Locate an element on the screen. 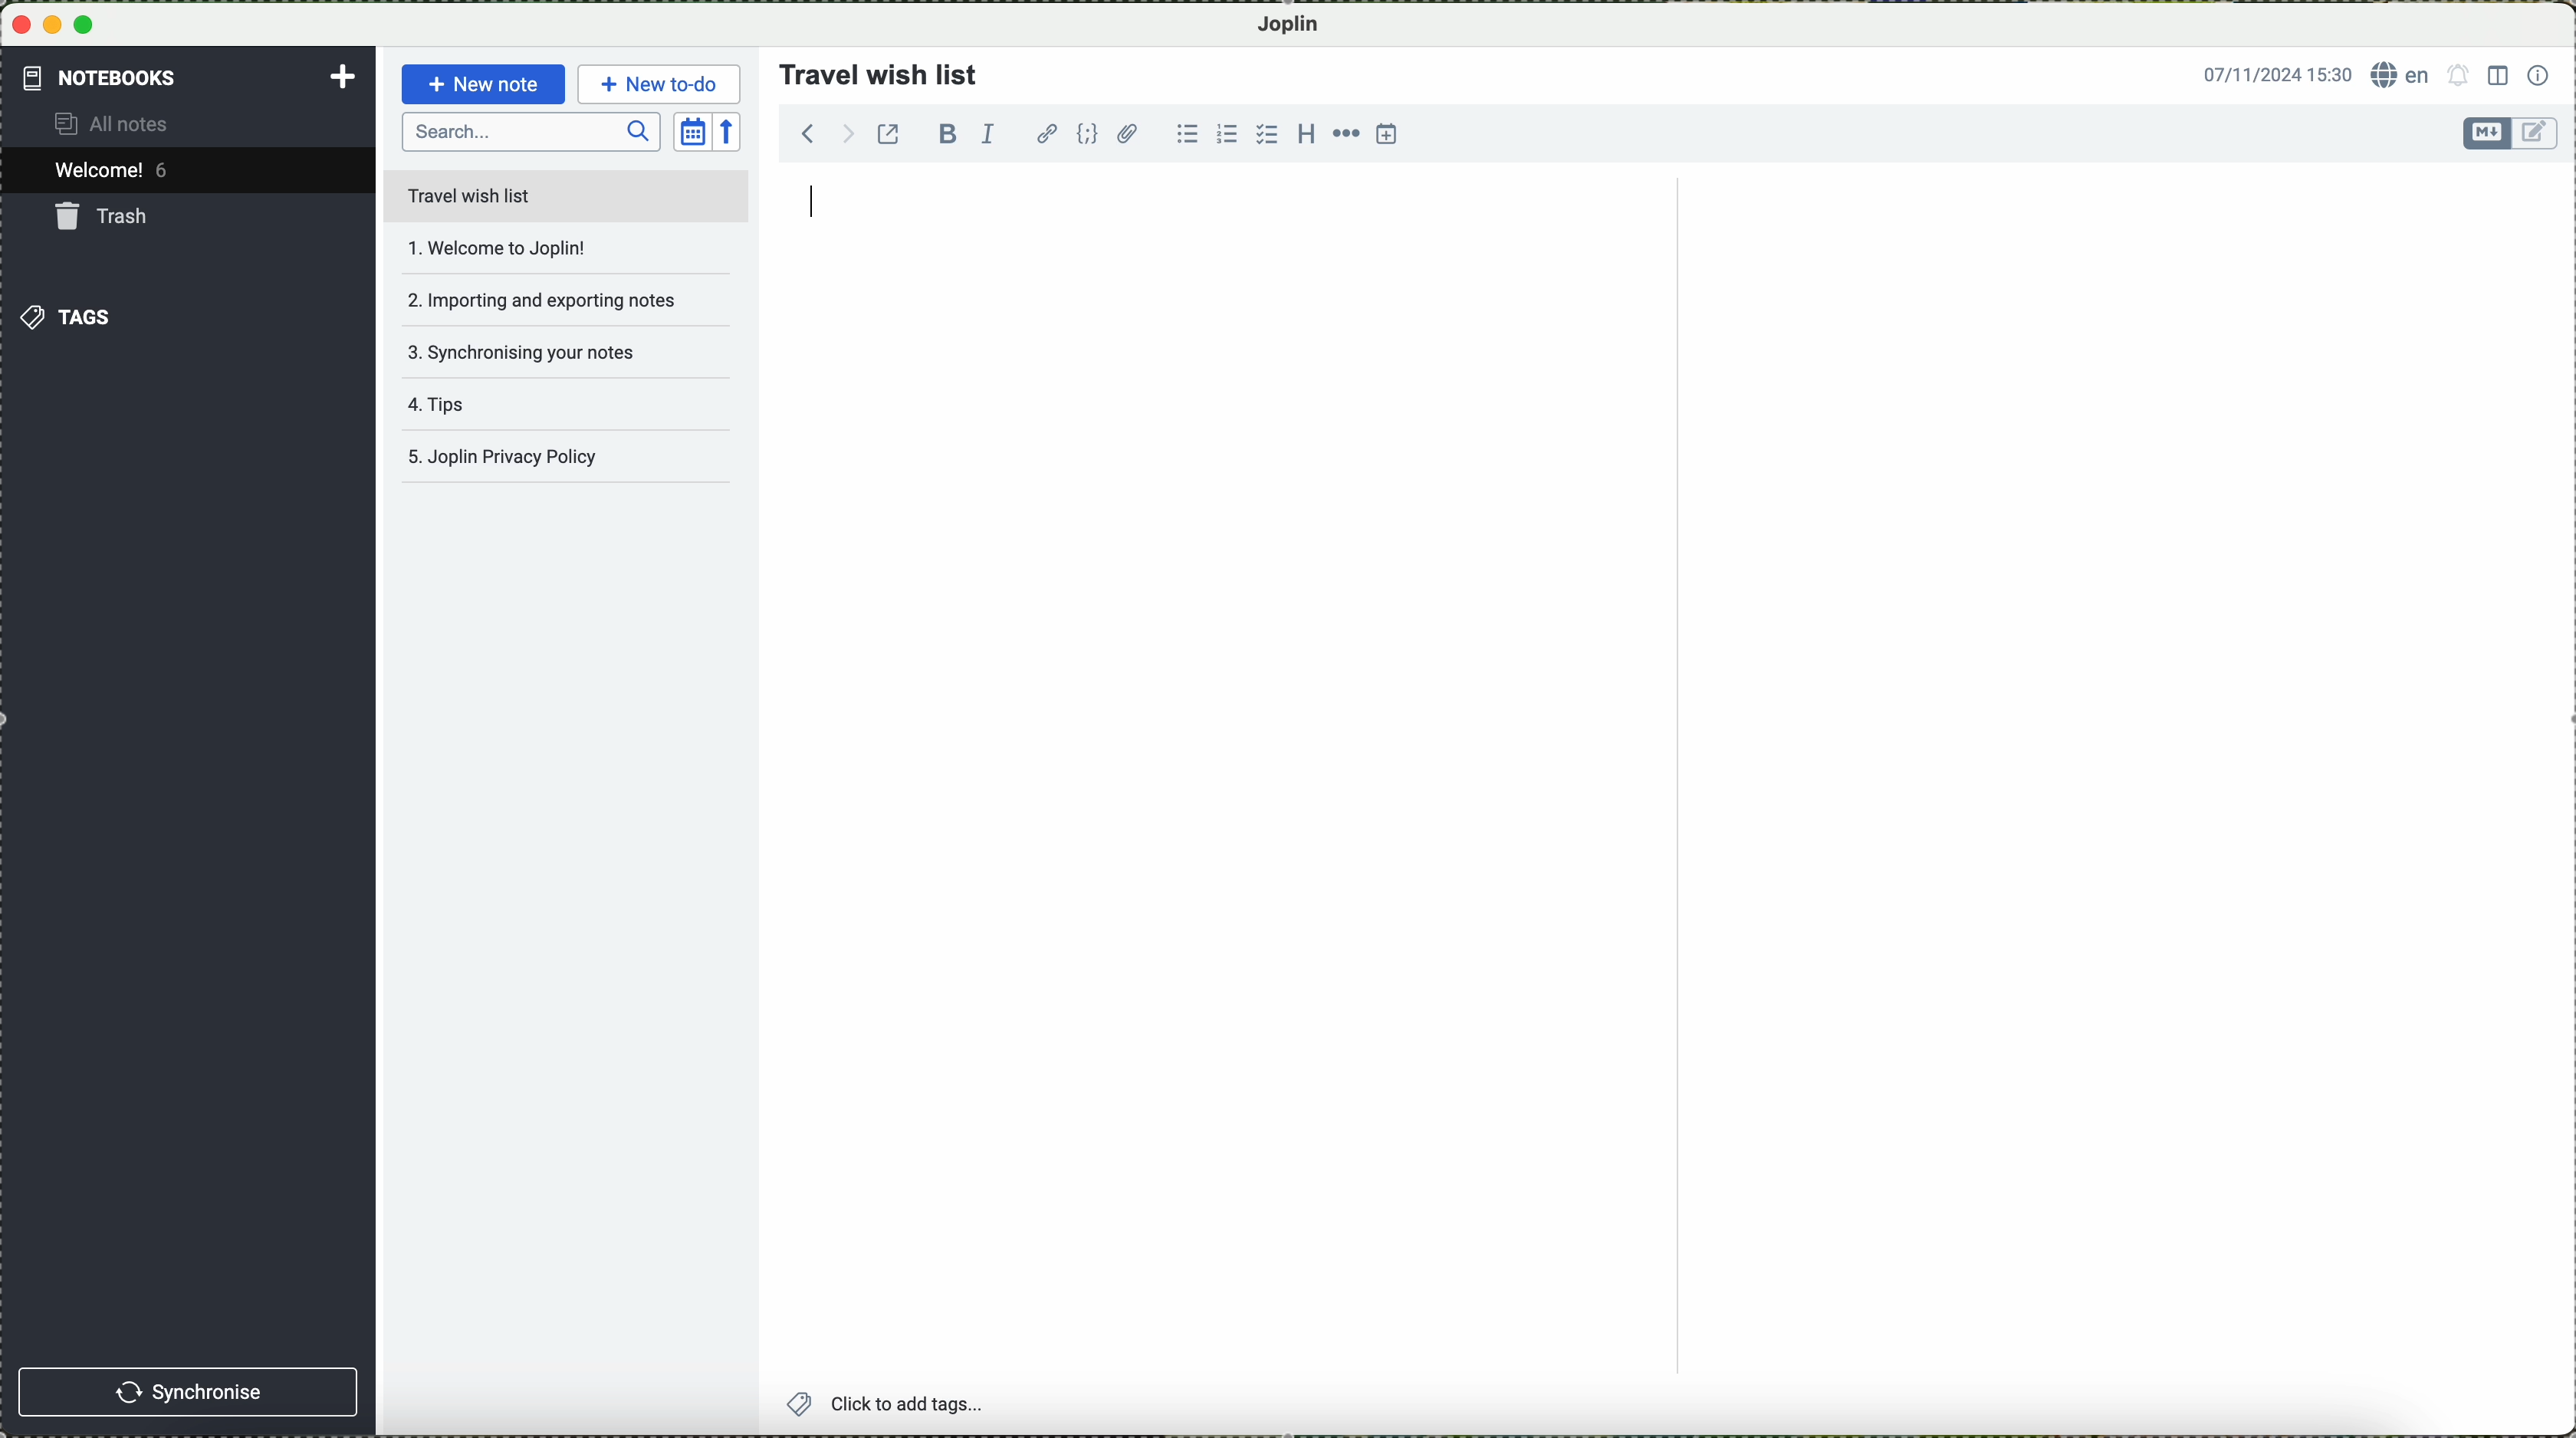 The width and height of the screenshot is (2576, 1438). new note button is located at coordinates (480, 84).